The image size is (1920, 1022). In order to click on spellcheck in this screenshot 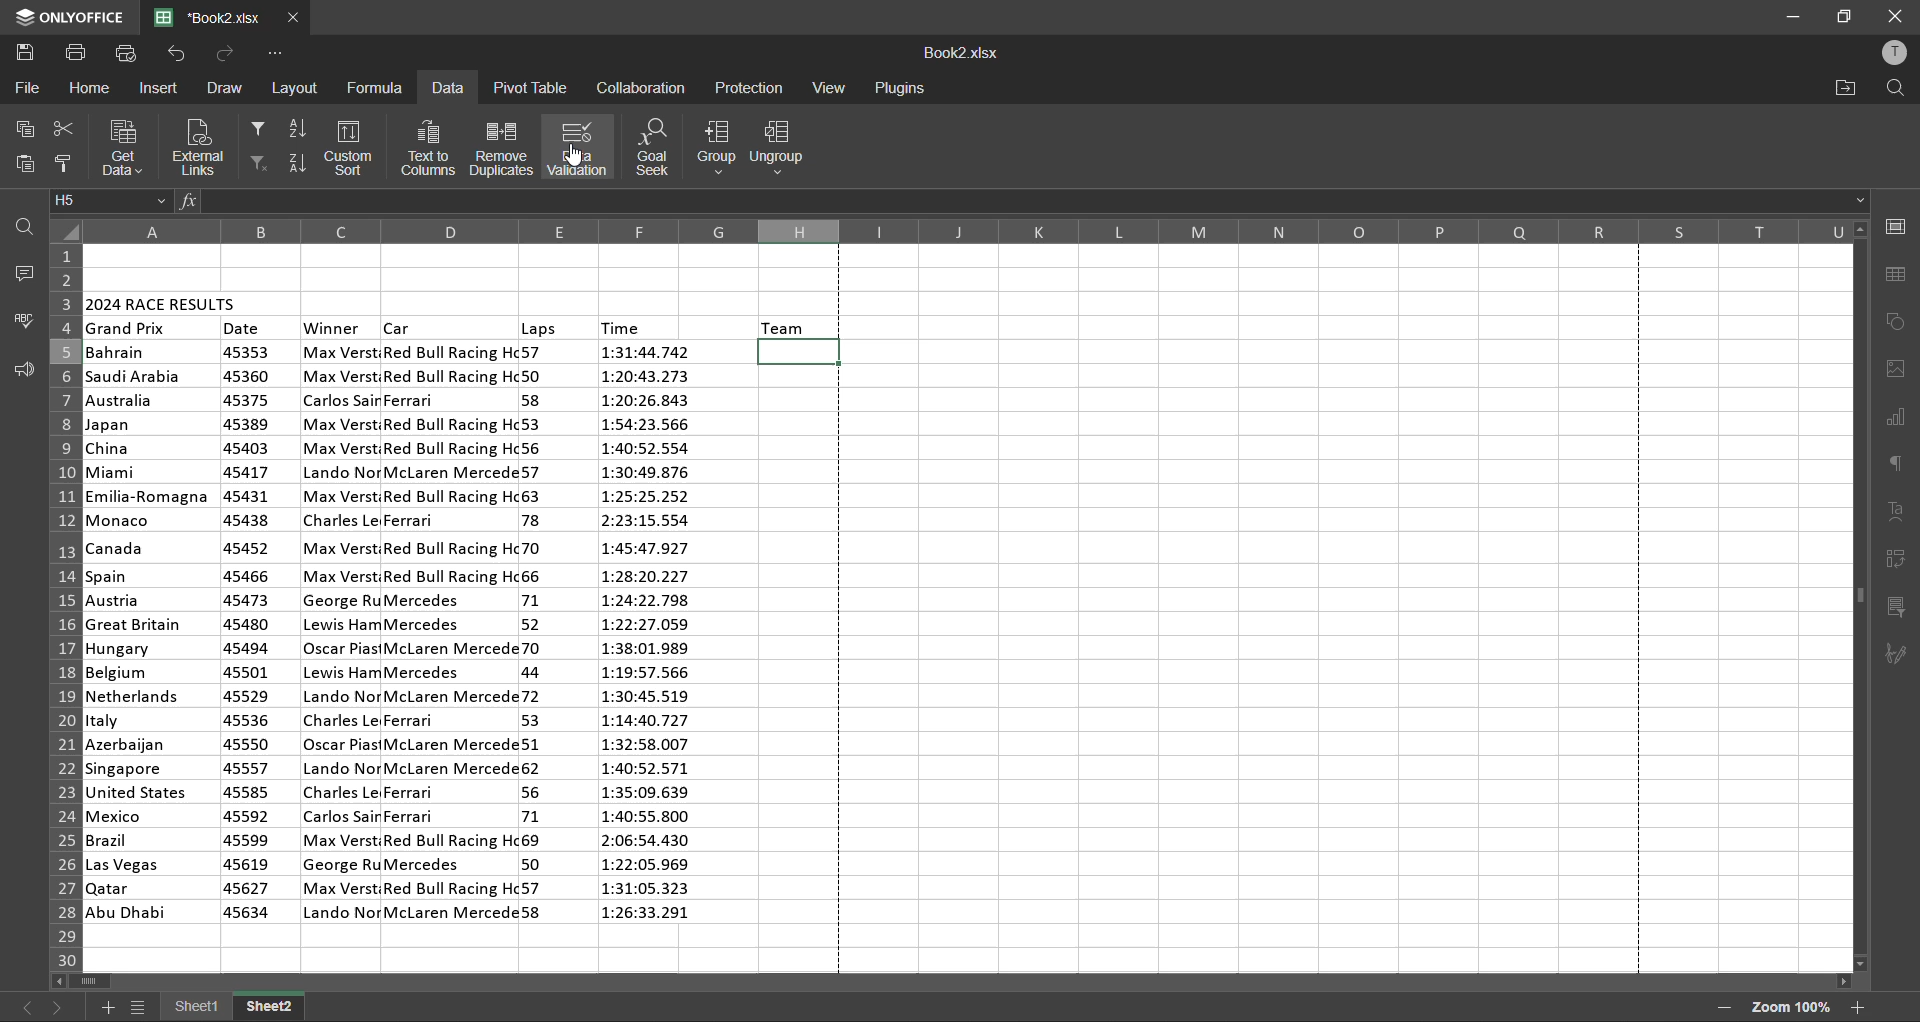, I will do `click(25, 320)`.